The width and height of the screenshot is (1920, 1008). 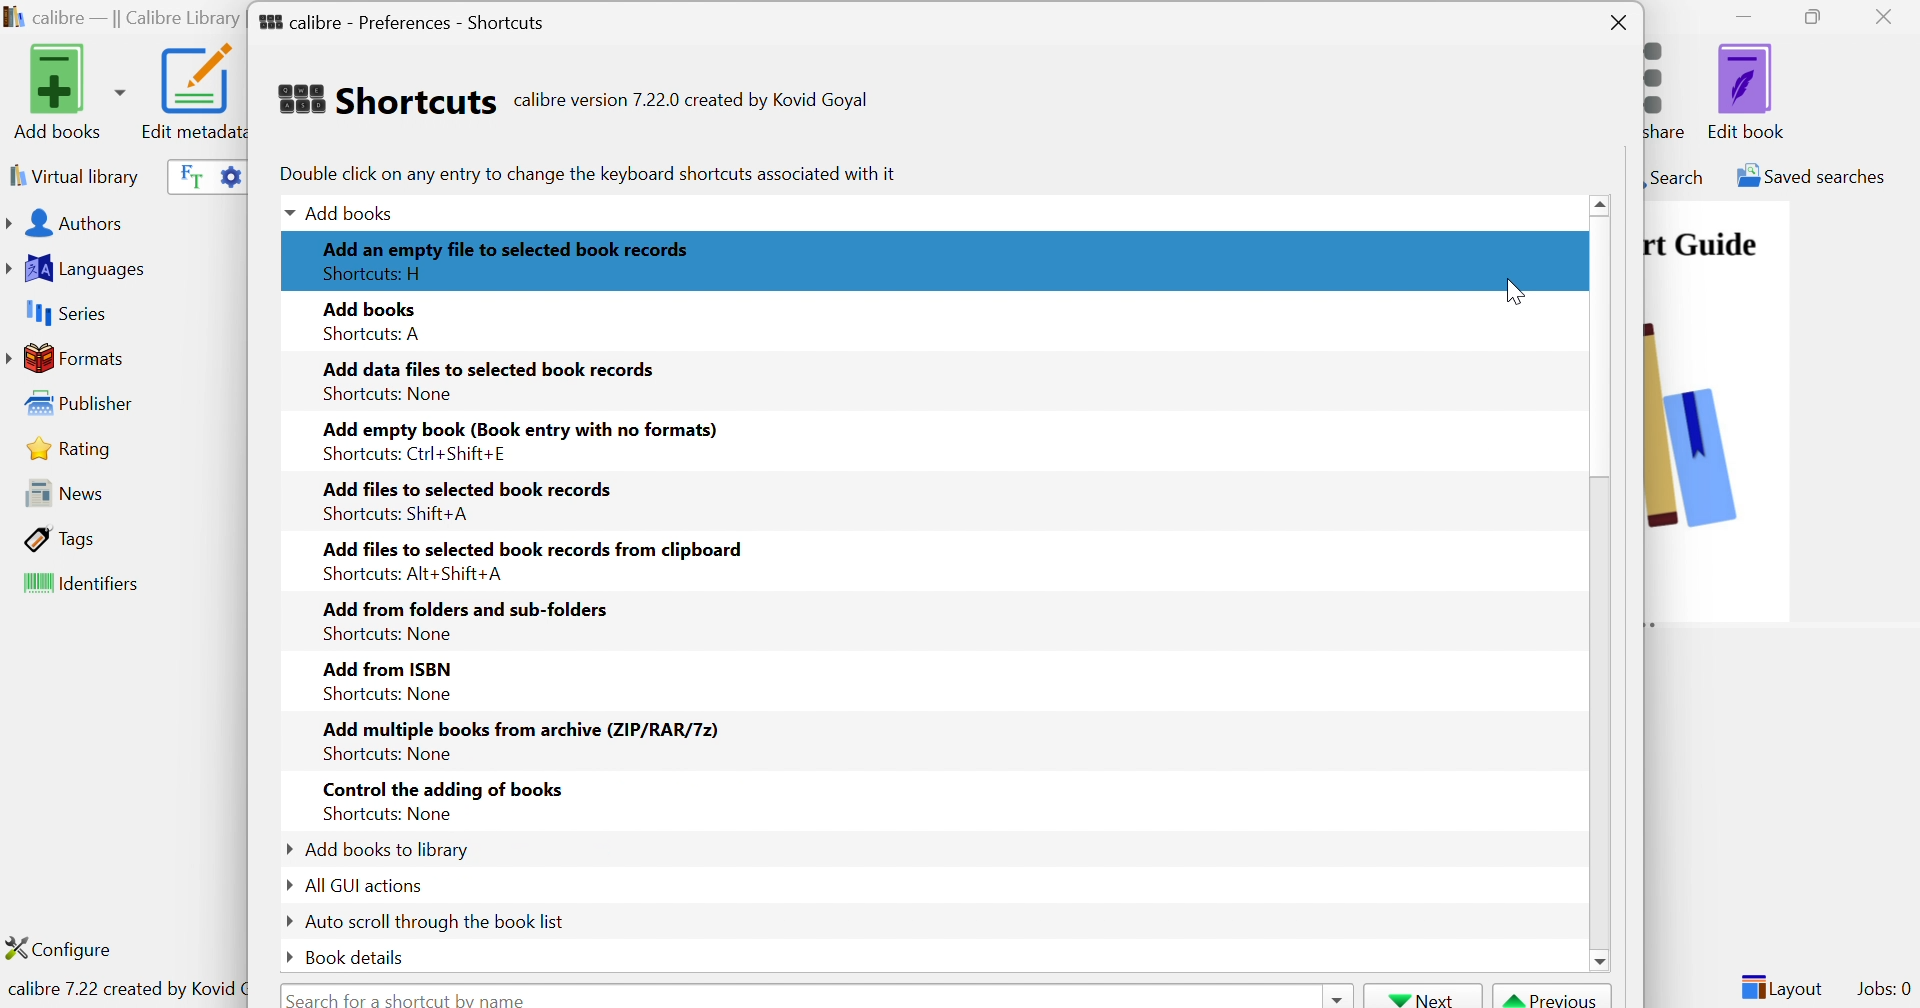 I want to click on Languages, so click(x=79, y=269).